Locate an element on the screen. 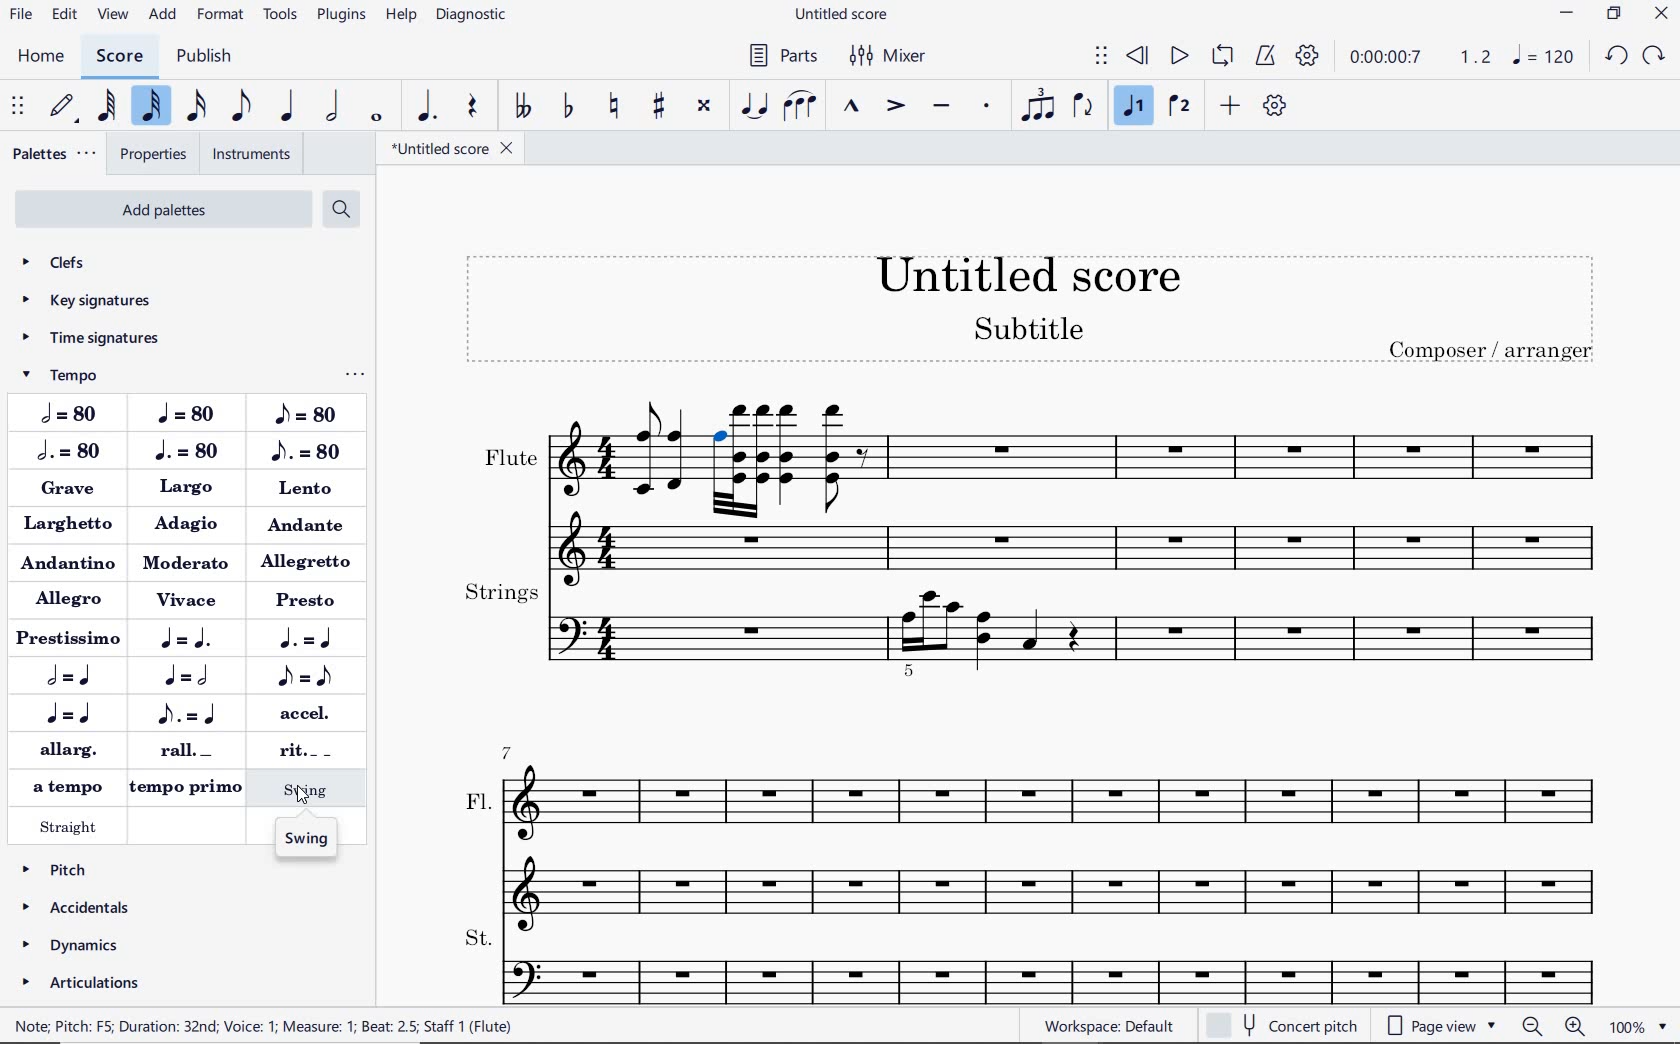 The height and width of the screenshot is (1044, 1680). HAL NOTE is located at coordinates (66, 416).